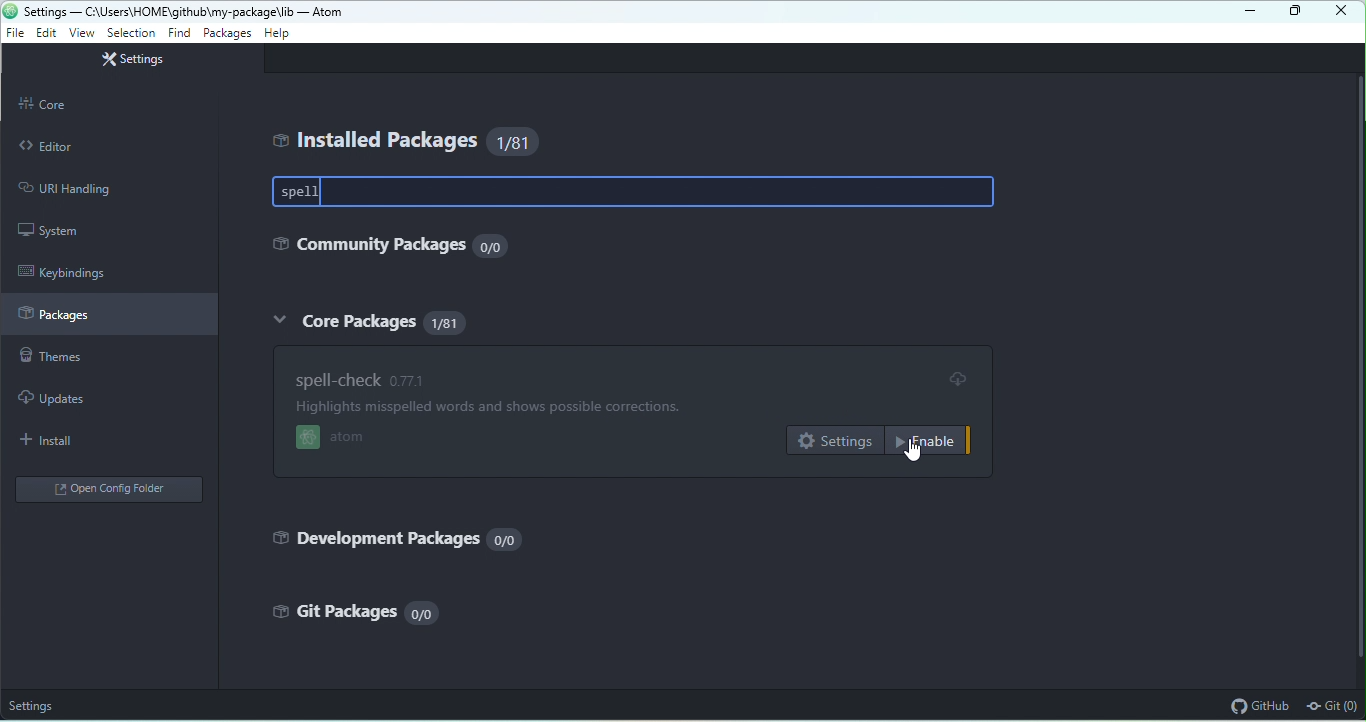 This screenshot has height=722, width=1366. Describe the element at coordinates (959, 378) in the screenshot. I see `update` at that location.